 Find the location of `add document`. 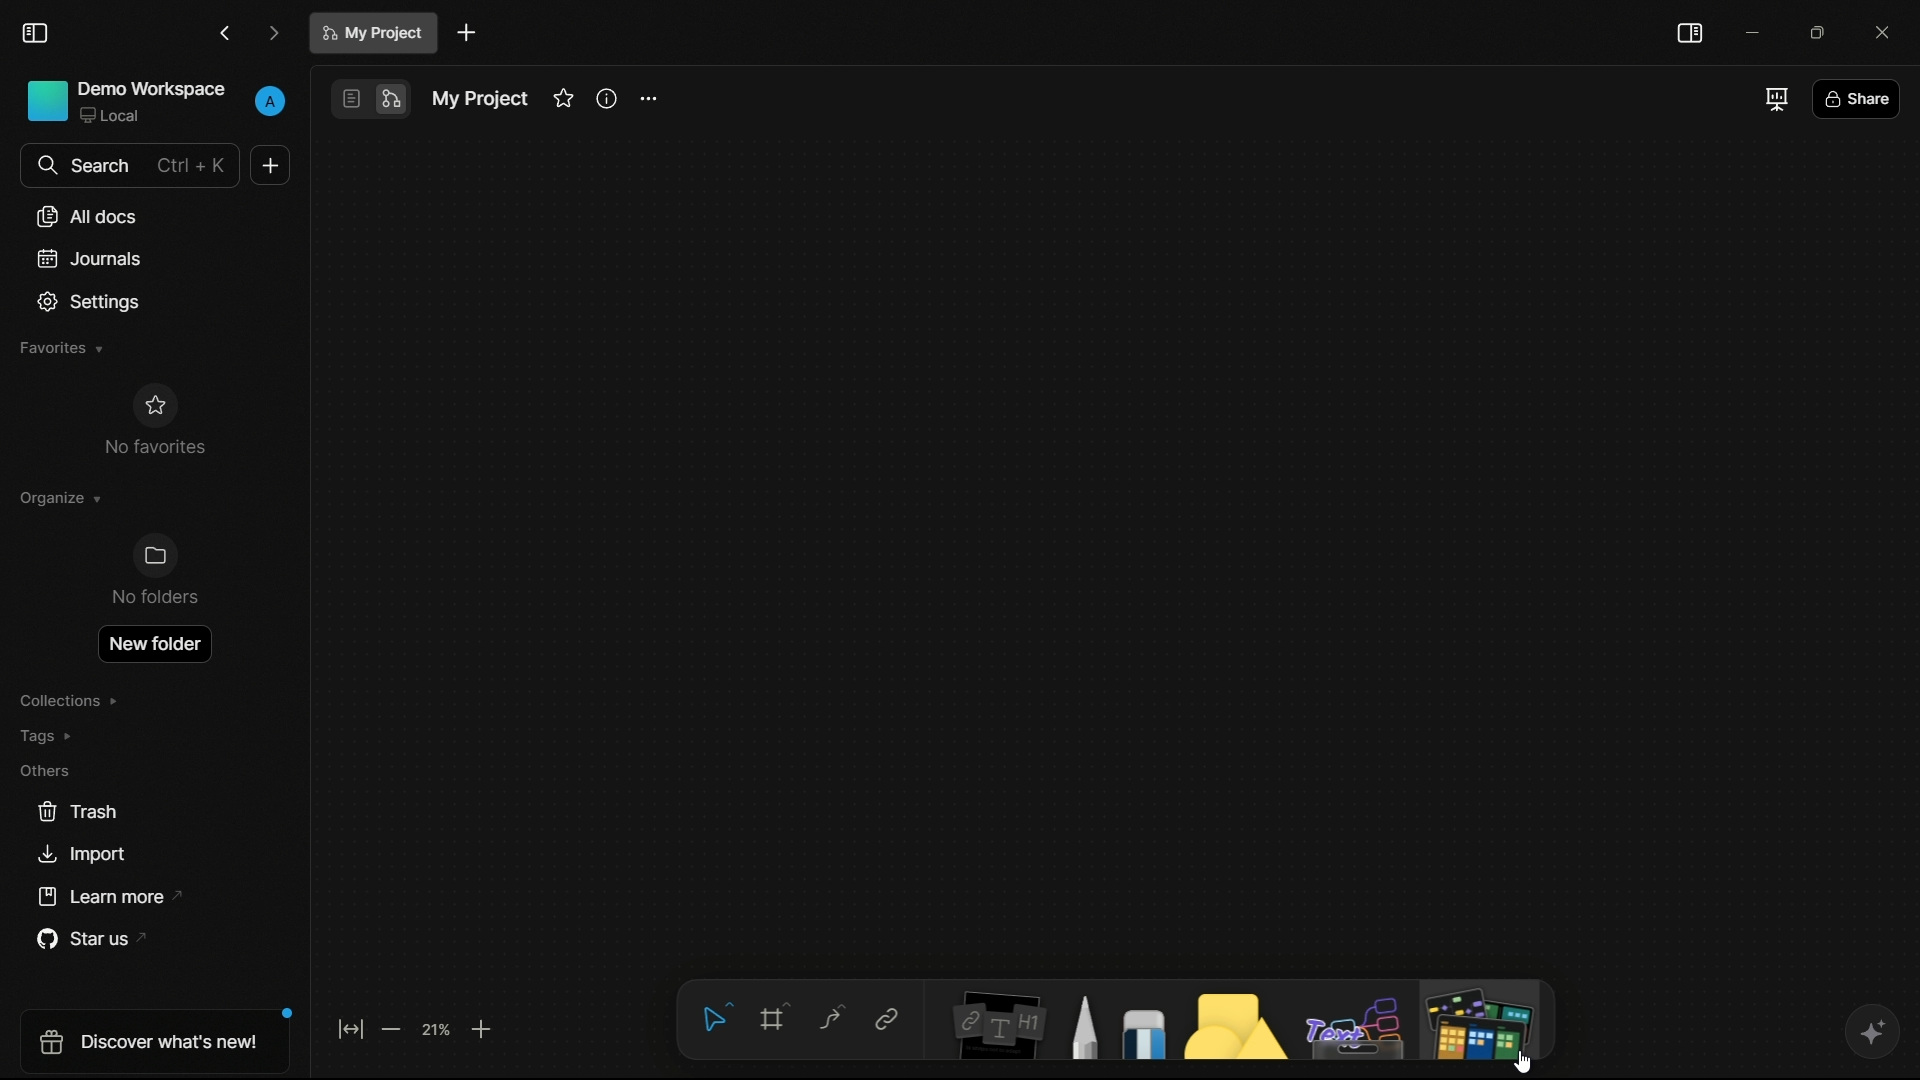

add document is located at coordinates (466, 32).